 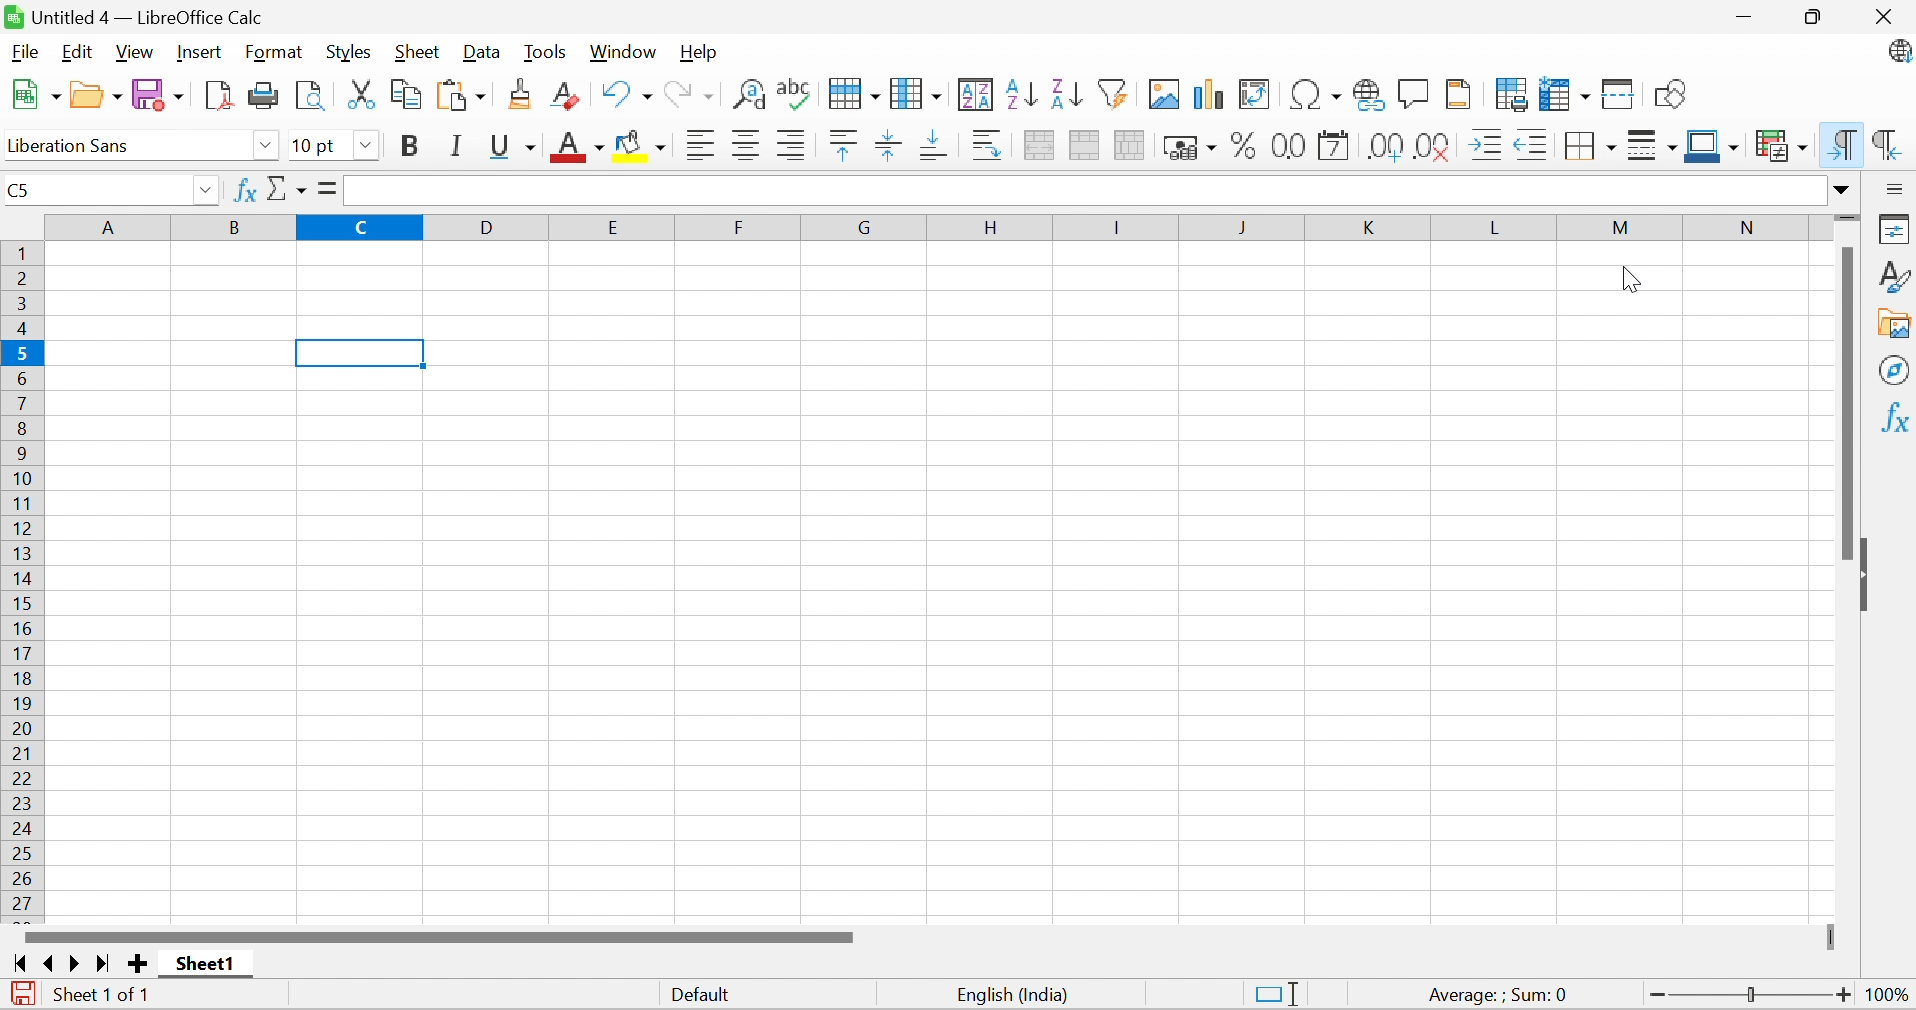 What do you see at coordinates (1365, 95) in the screenshot?
I see `Insert hyperlink` at bounding box center [1365, 95].